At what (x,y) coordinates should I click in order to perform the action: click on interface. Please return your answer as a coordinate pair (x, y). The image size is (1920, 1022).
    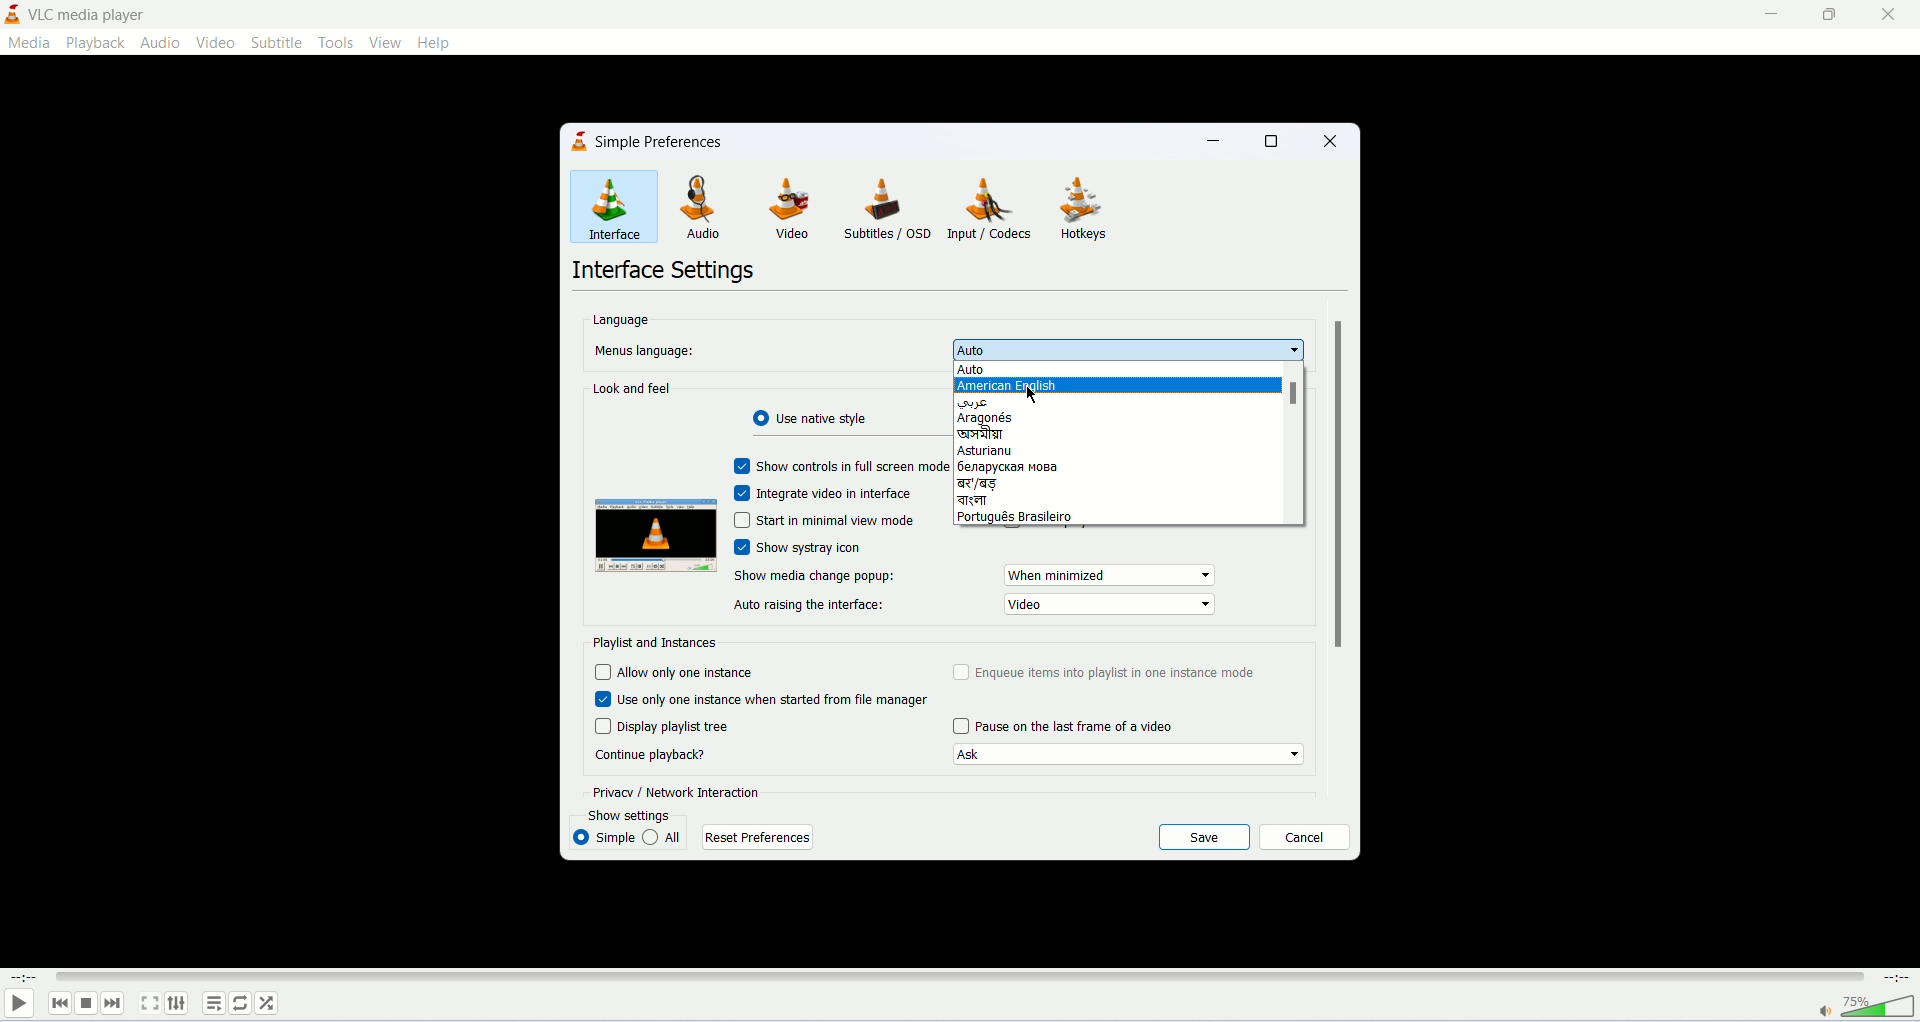
    Looking at the image, I should click on (615, 206).